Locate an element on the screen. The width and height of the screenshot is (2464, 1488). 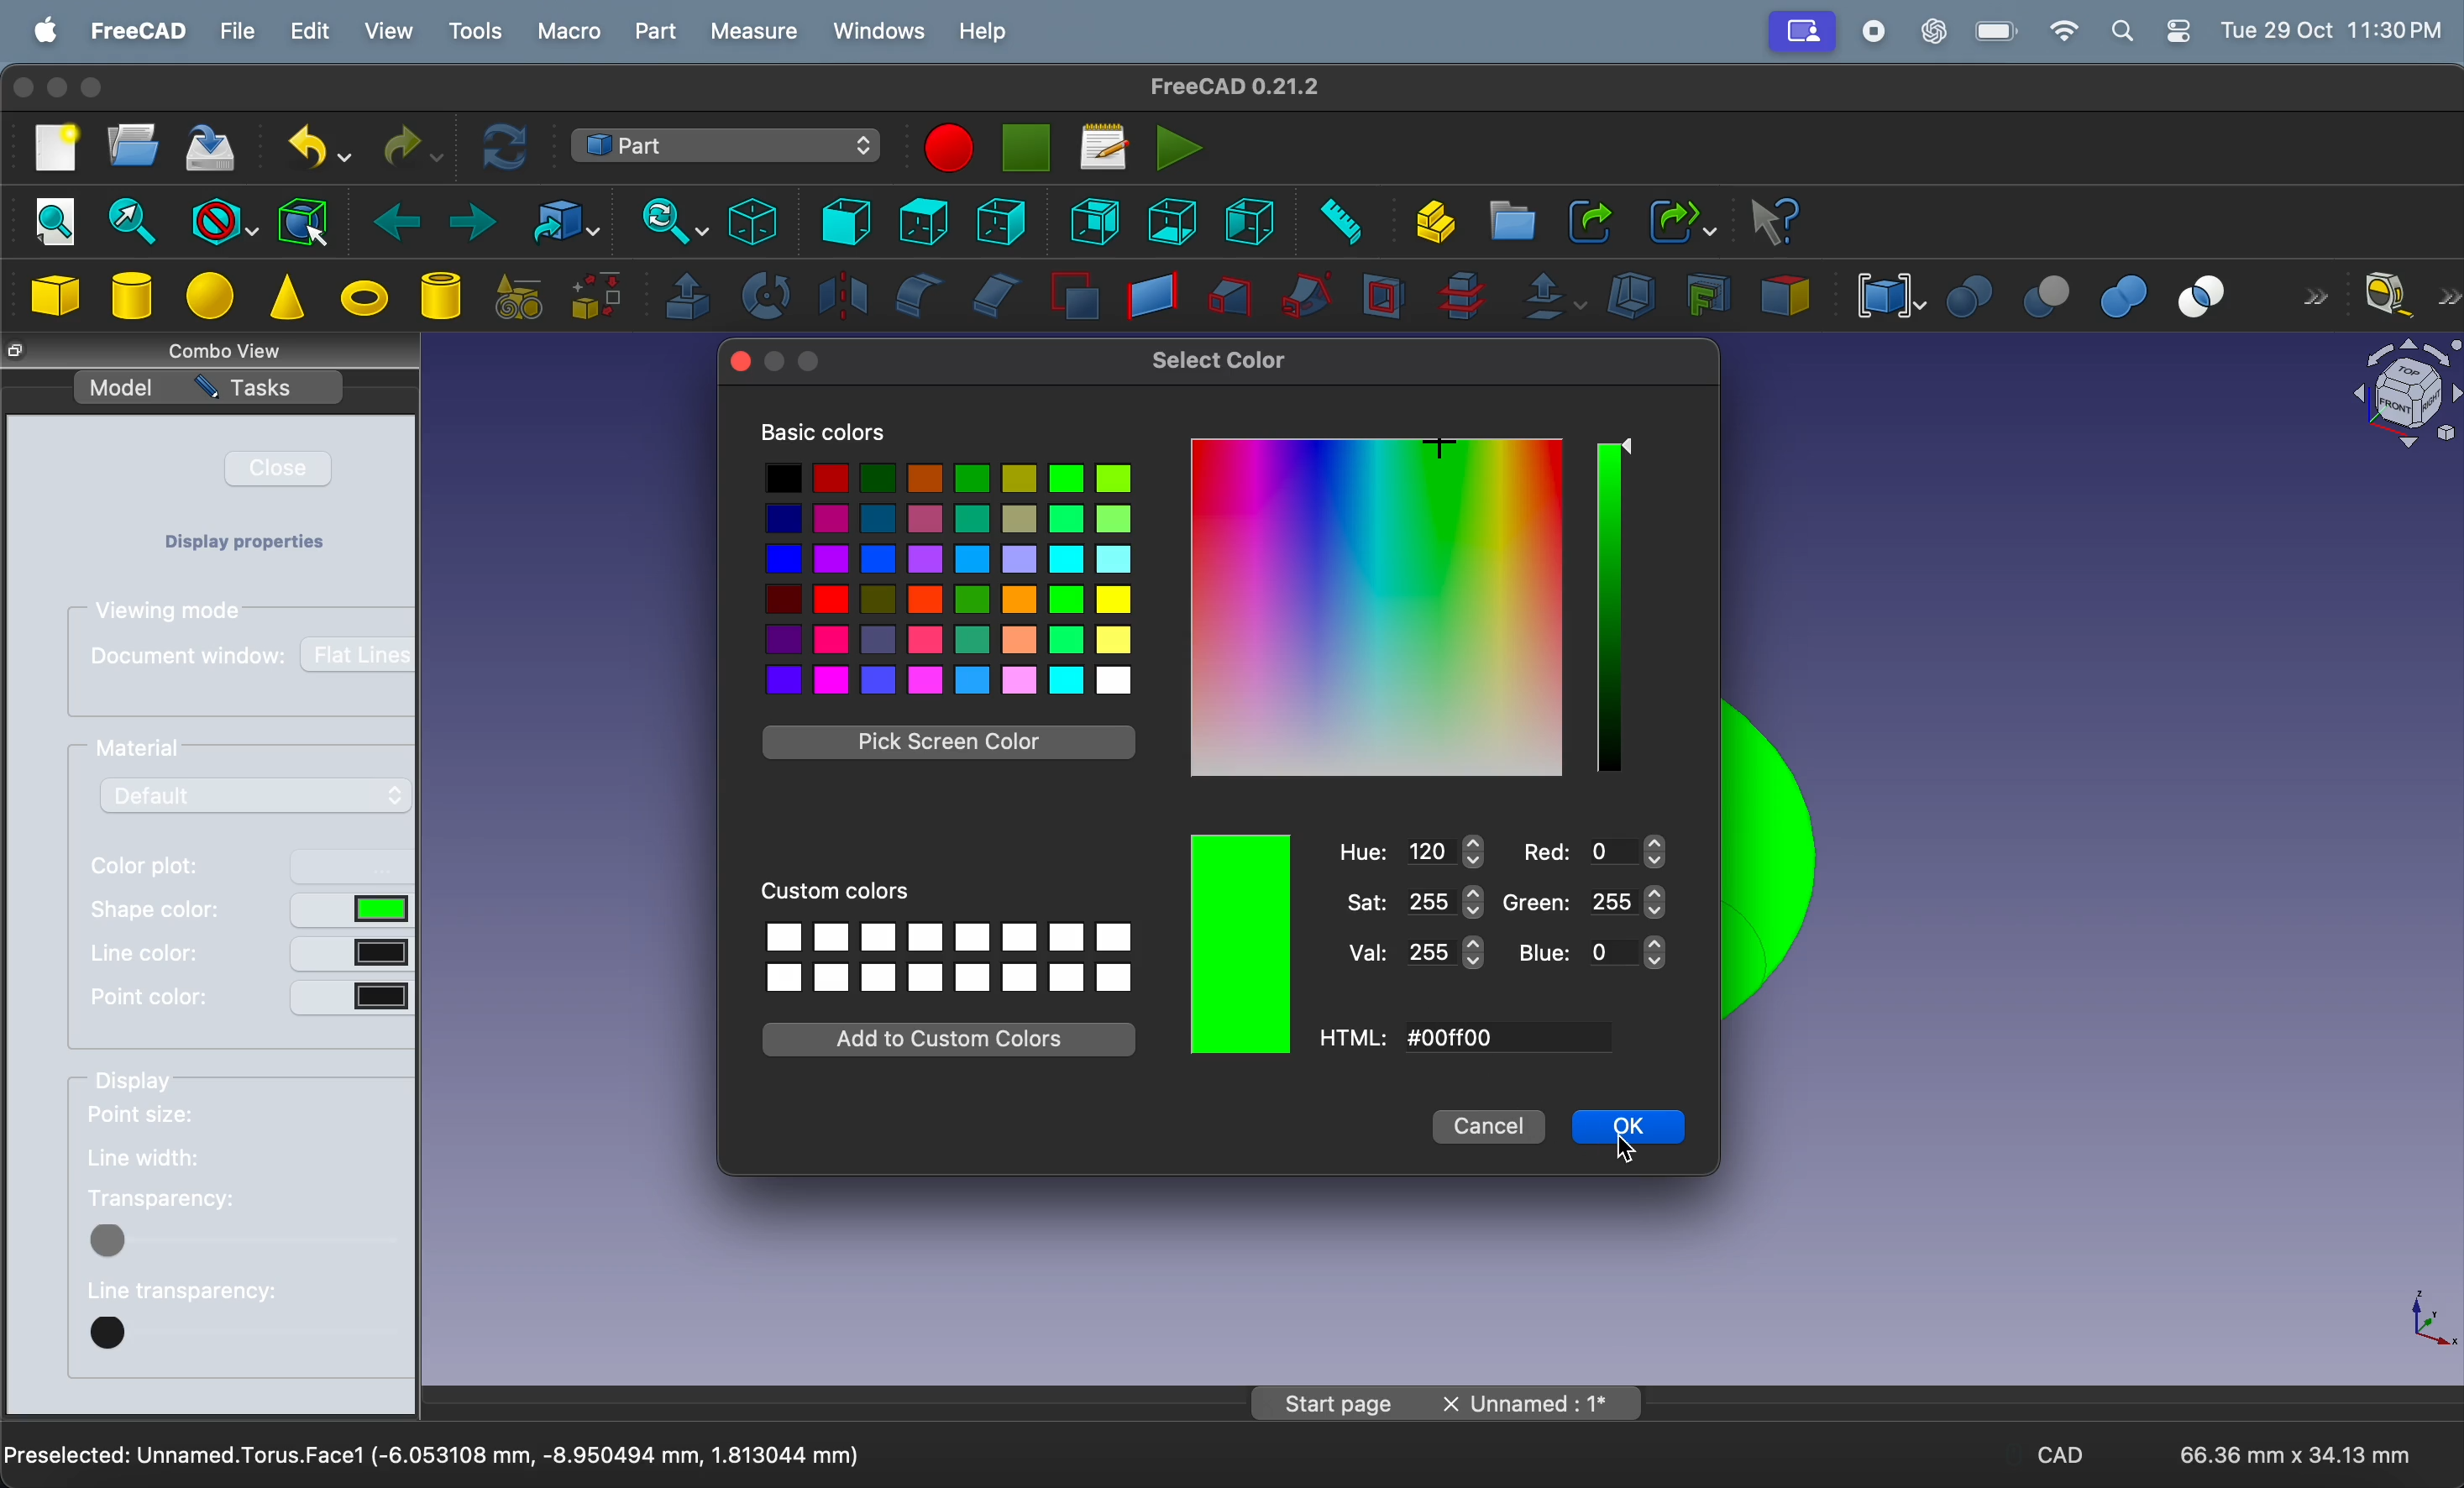
cube is located at coordinates (59, 295).